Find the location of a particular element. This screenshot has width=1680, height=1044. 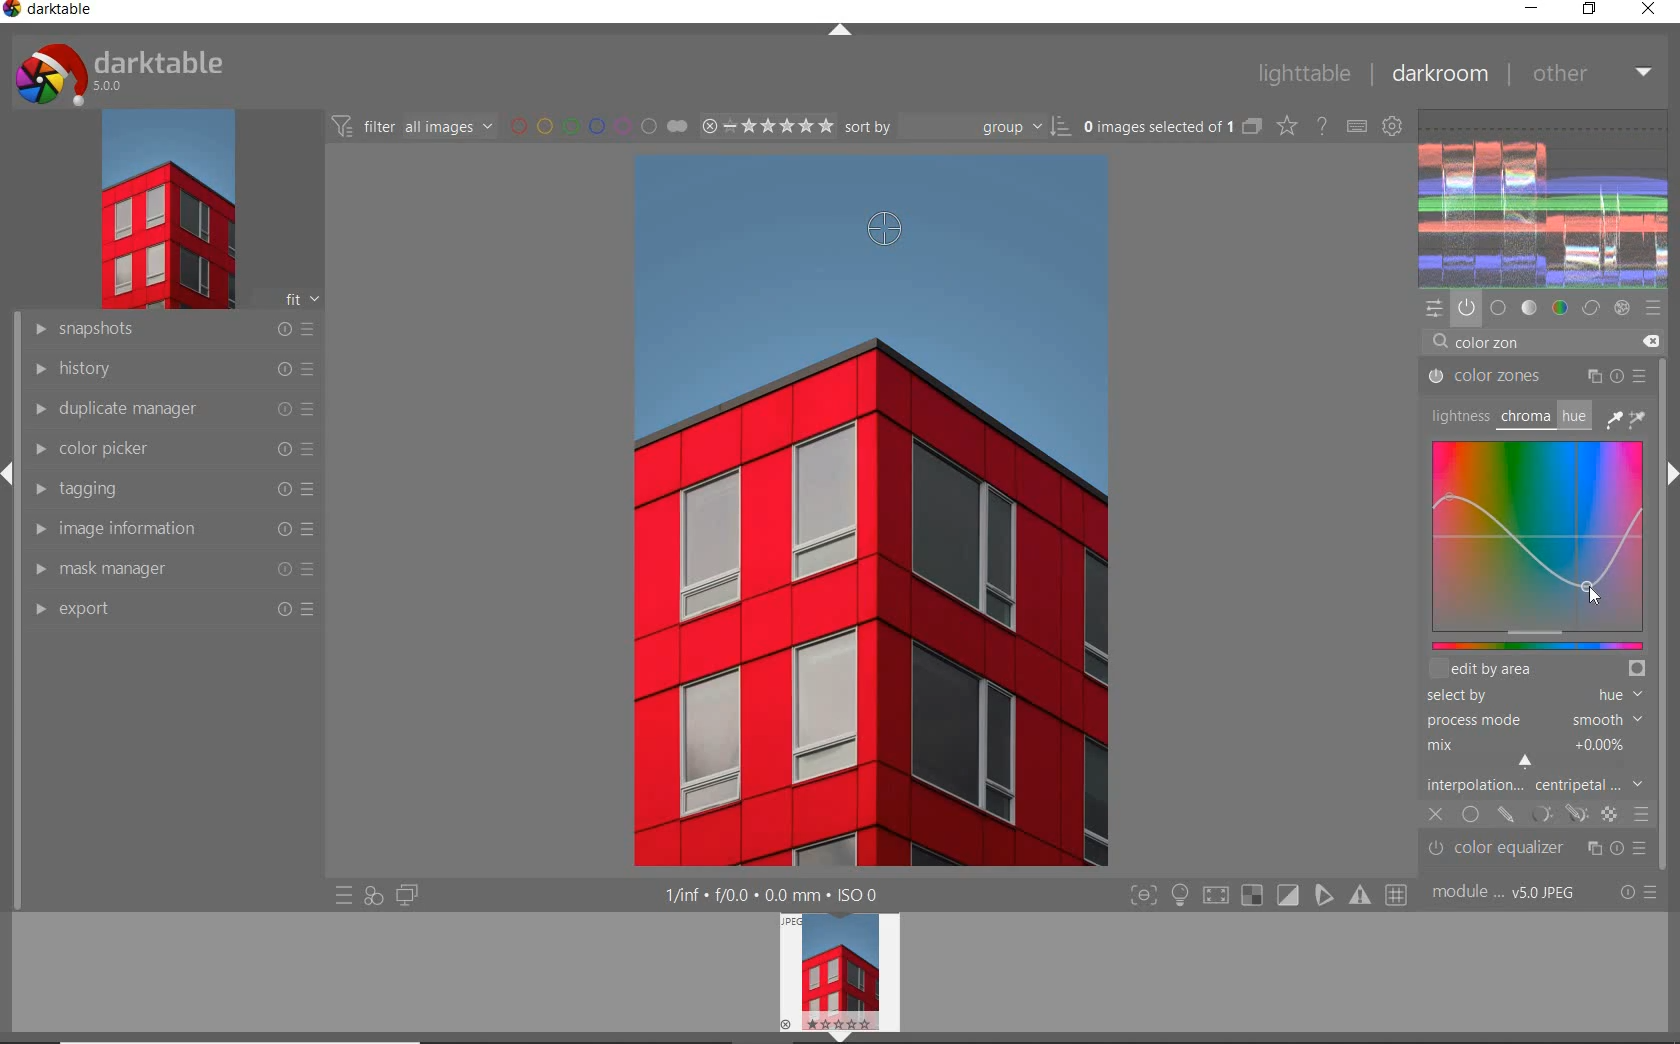

change type of overlays is located at coordinates (1289, 127).